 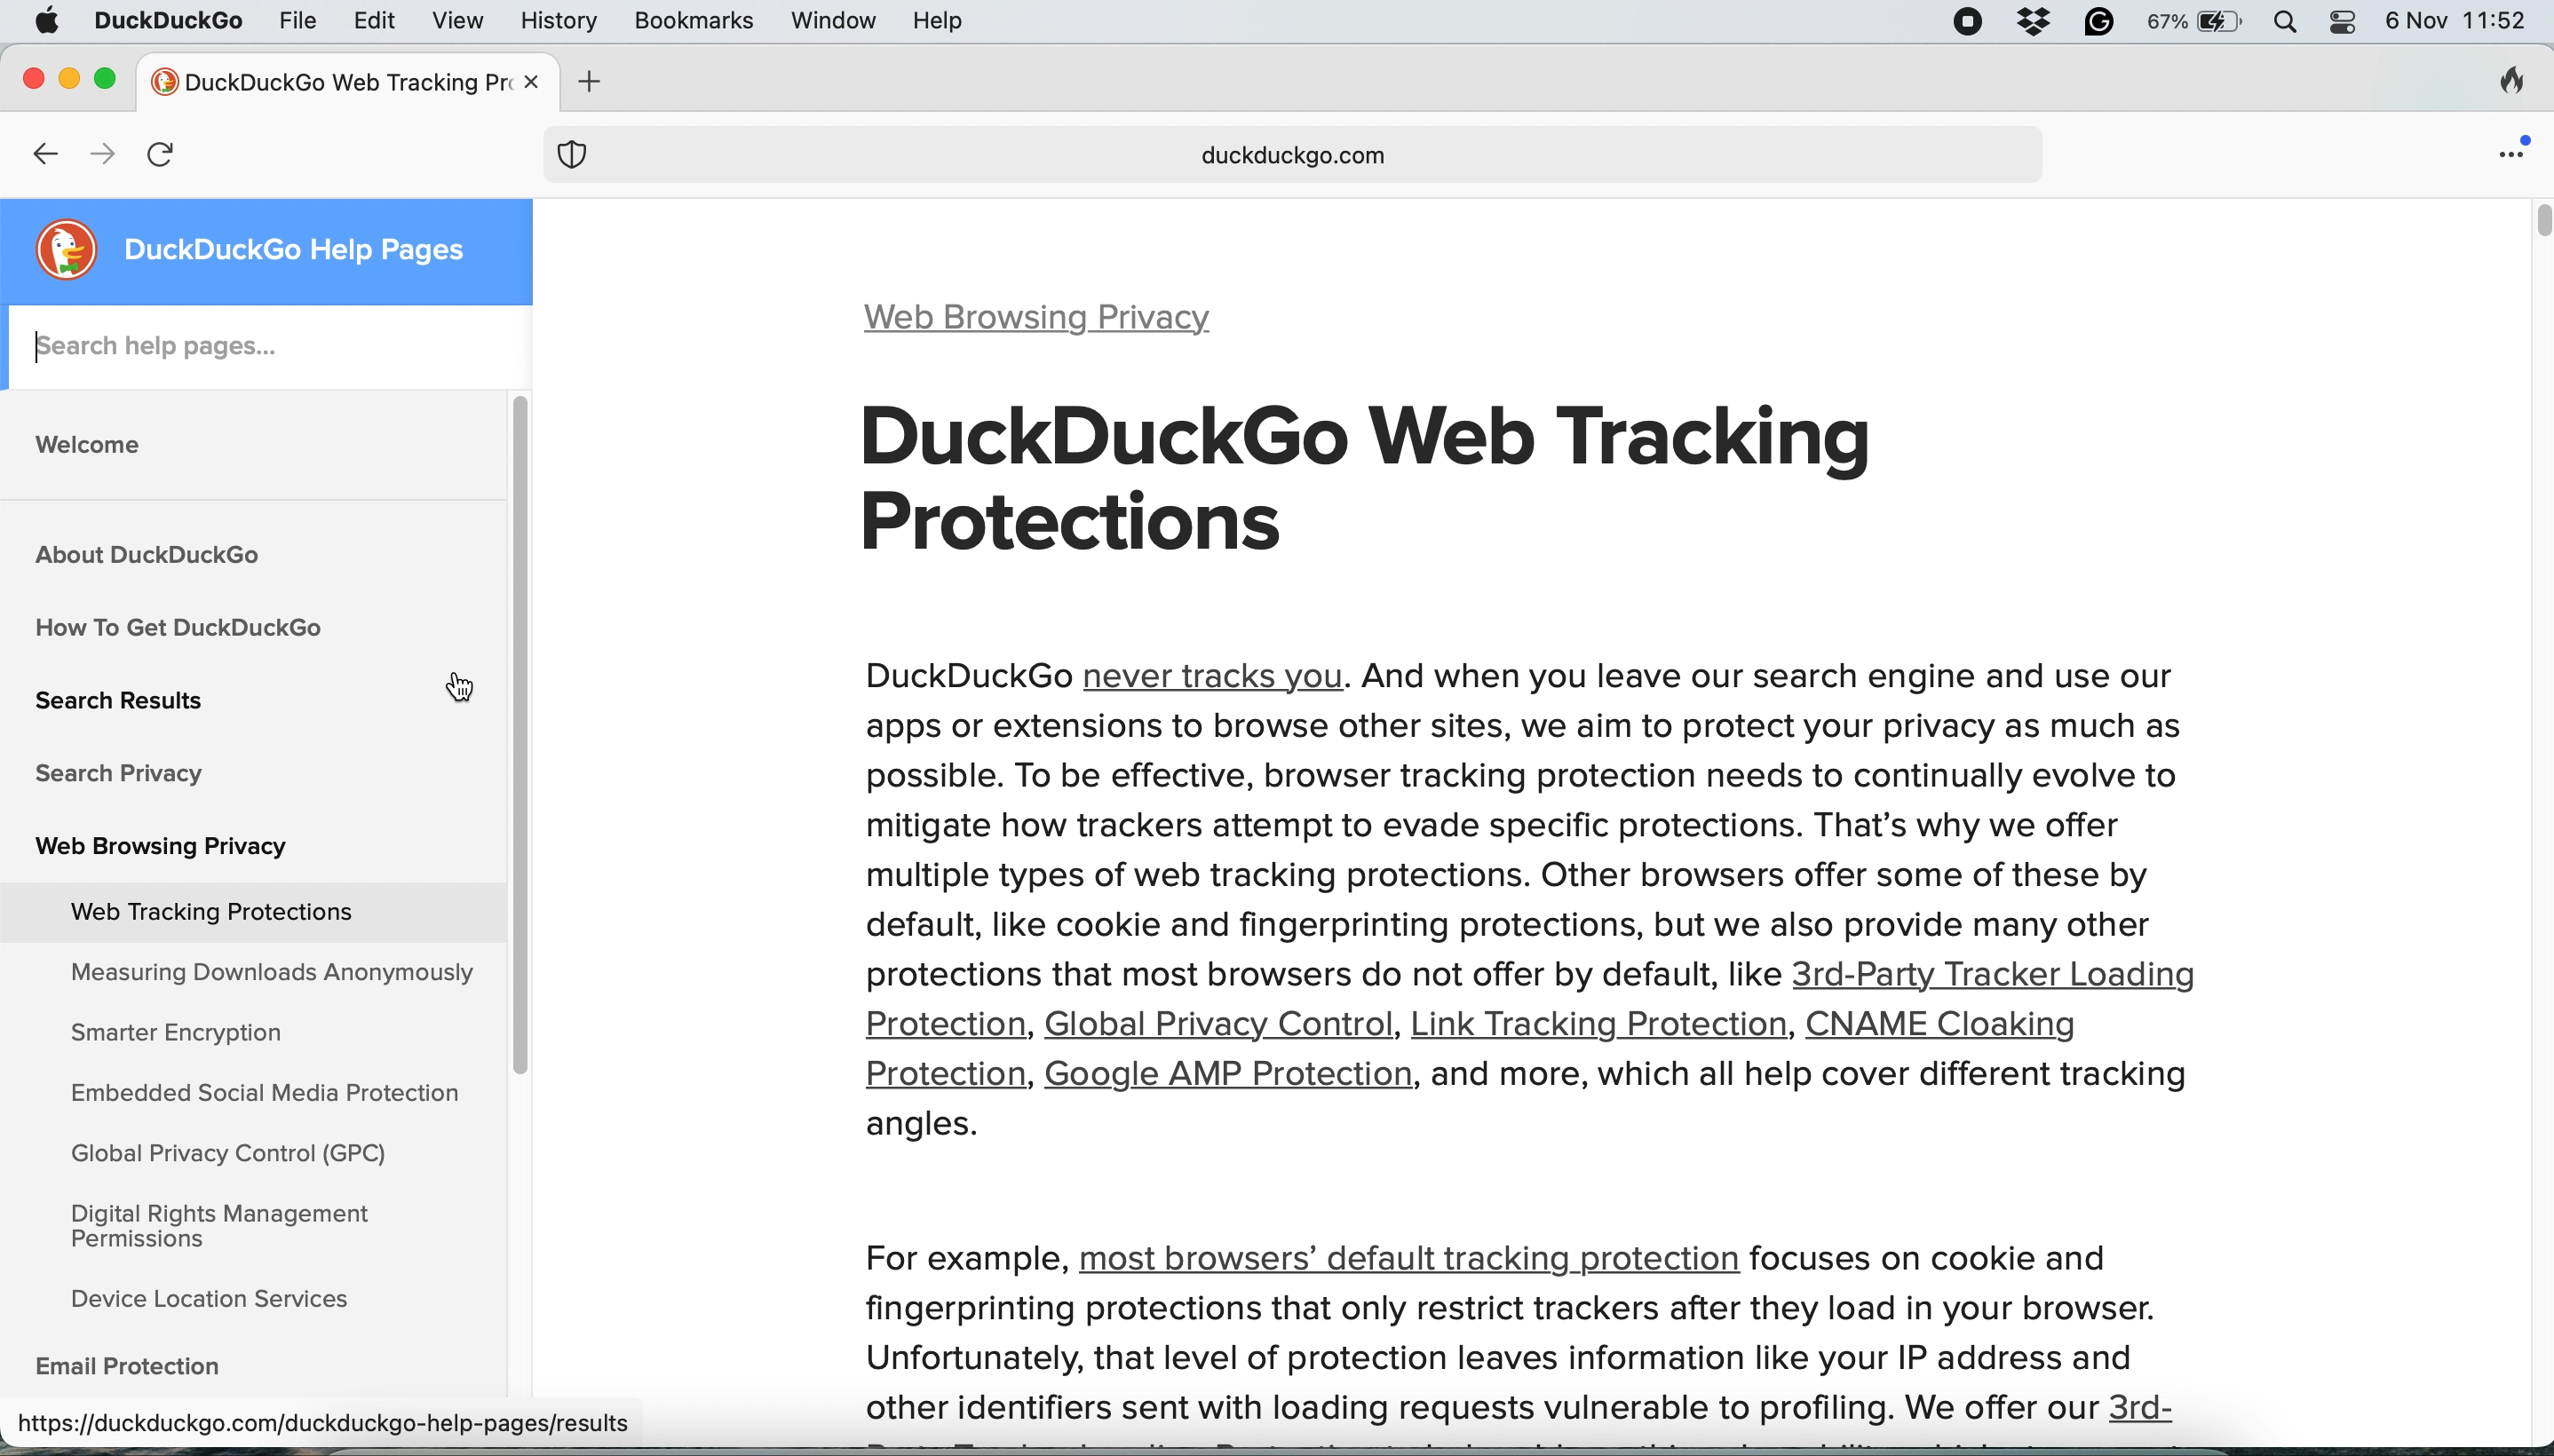 I want to click on clear browsing history, so click(x=2499, y=80).